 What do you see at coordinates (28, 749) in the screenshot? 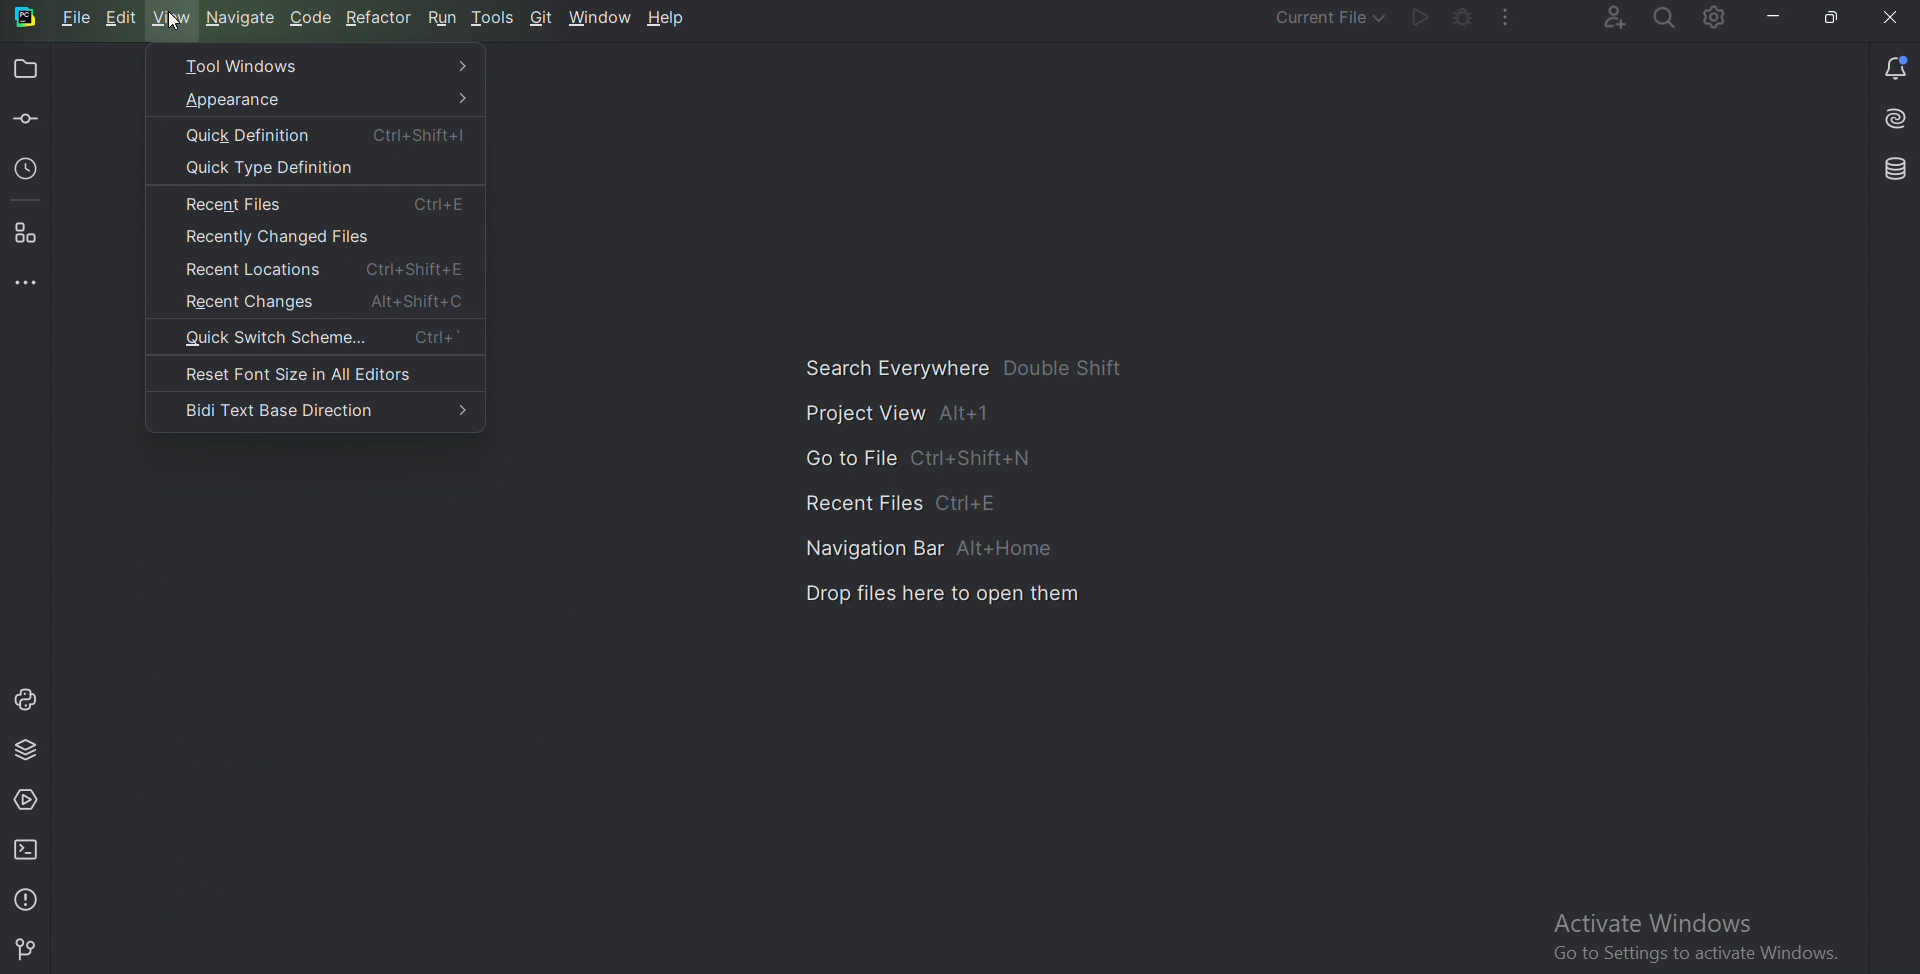
I see `Python package` at bounding box center [28, 749].